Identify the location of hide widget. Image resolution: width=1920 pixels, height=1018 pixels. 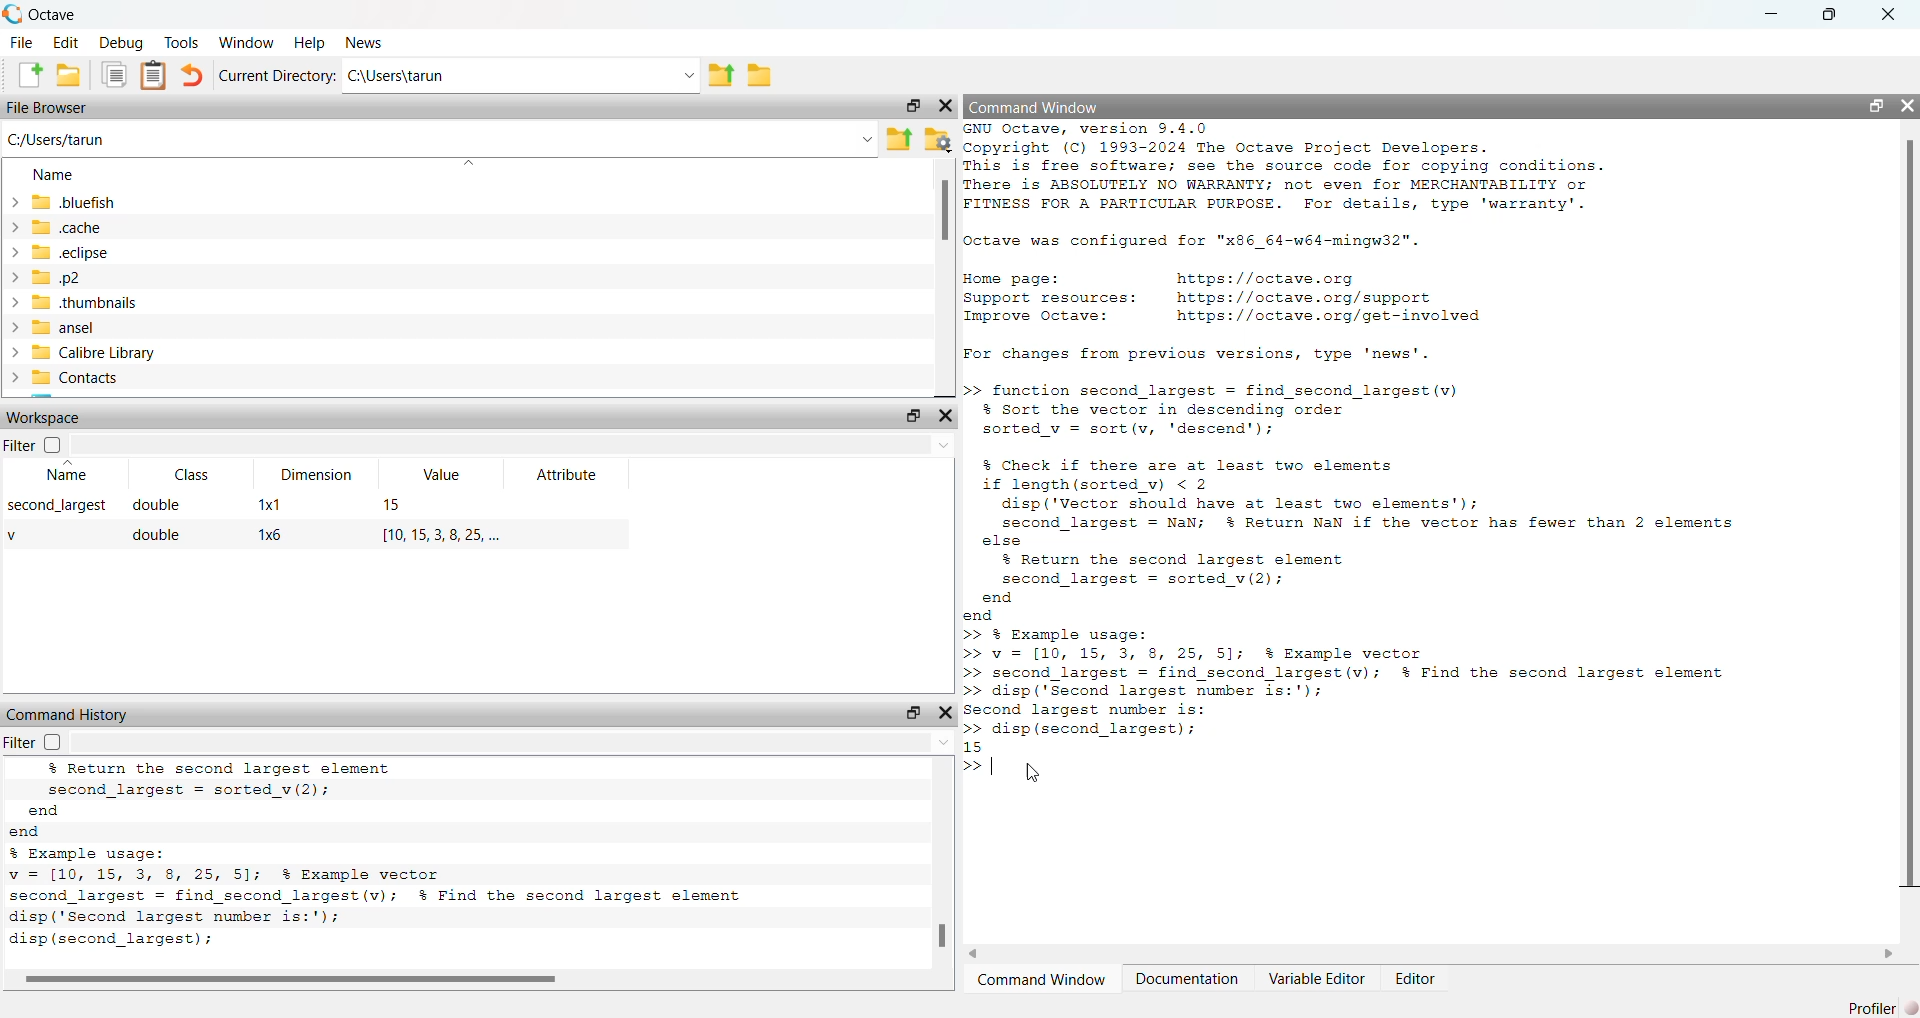
(947, 107).